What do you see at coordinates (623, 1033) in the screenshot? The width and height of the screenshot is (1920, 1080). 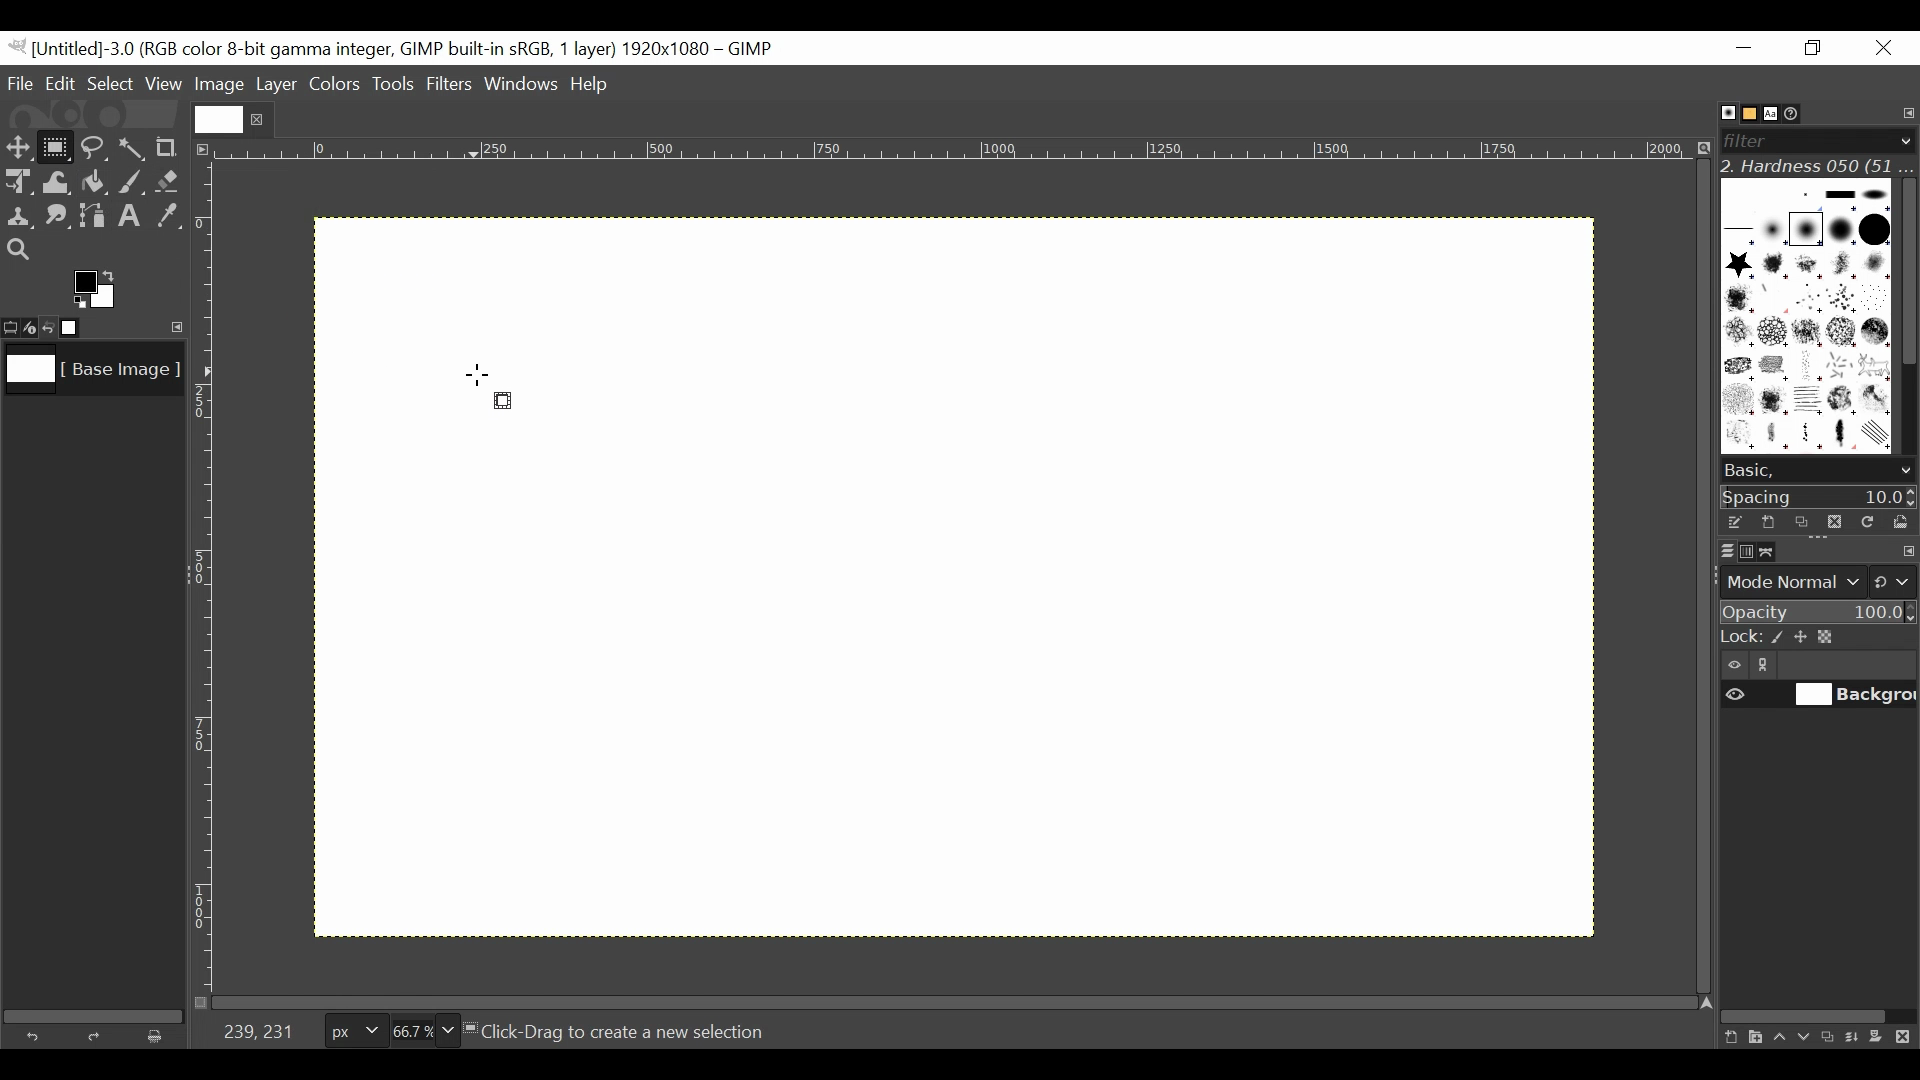 I see `Click-Drag to create a new selection` at bounding box center [623, 1033].